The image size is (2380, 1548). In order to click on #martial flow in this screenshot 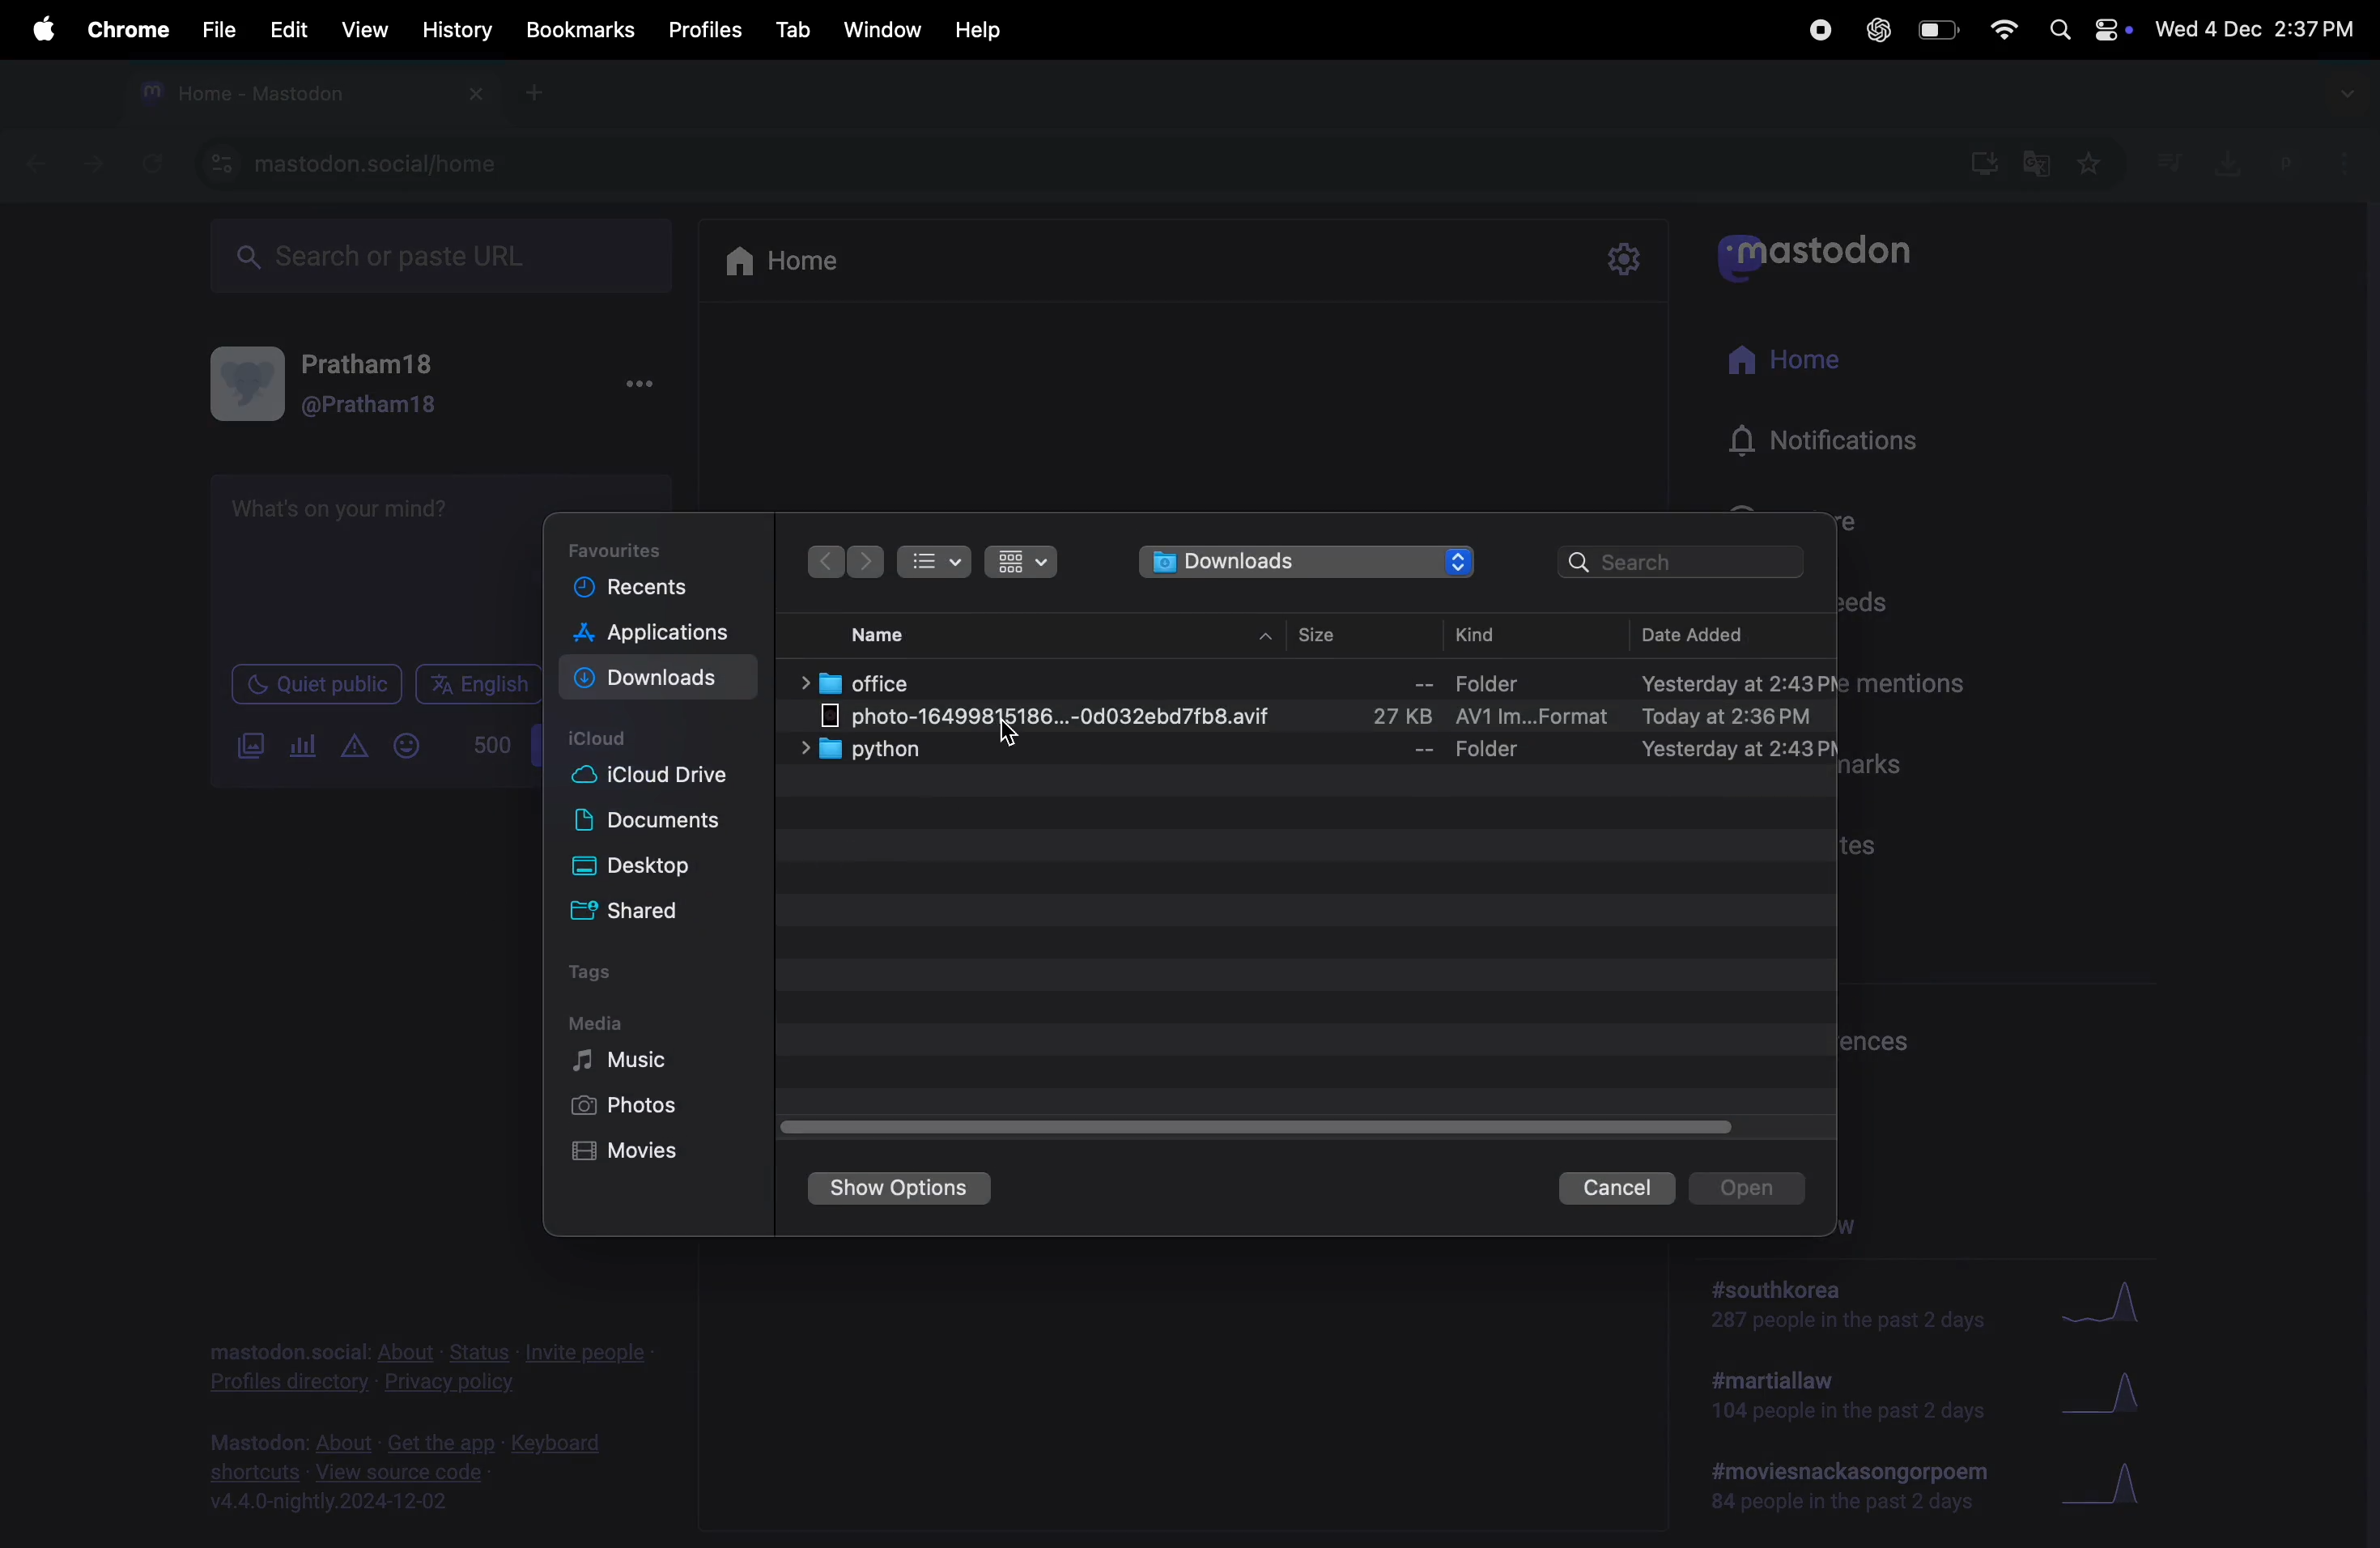, I will do `click(1851, 1397)`.